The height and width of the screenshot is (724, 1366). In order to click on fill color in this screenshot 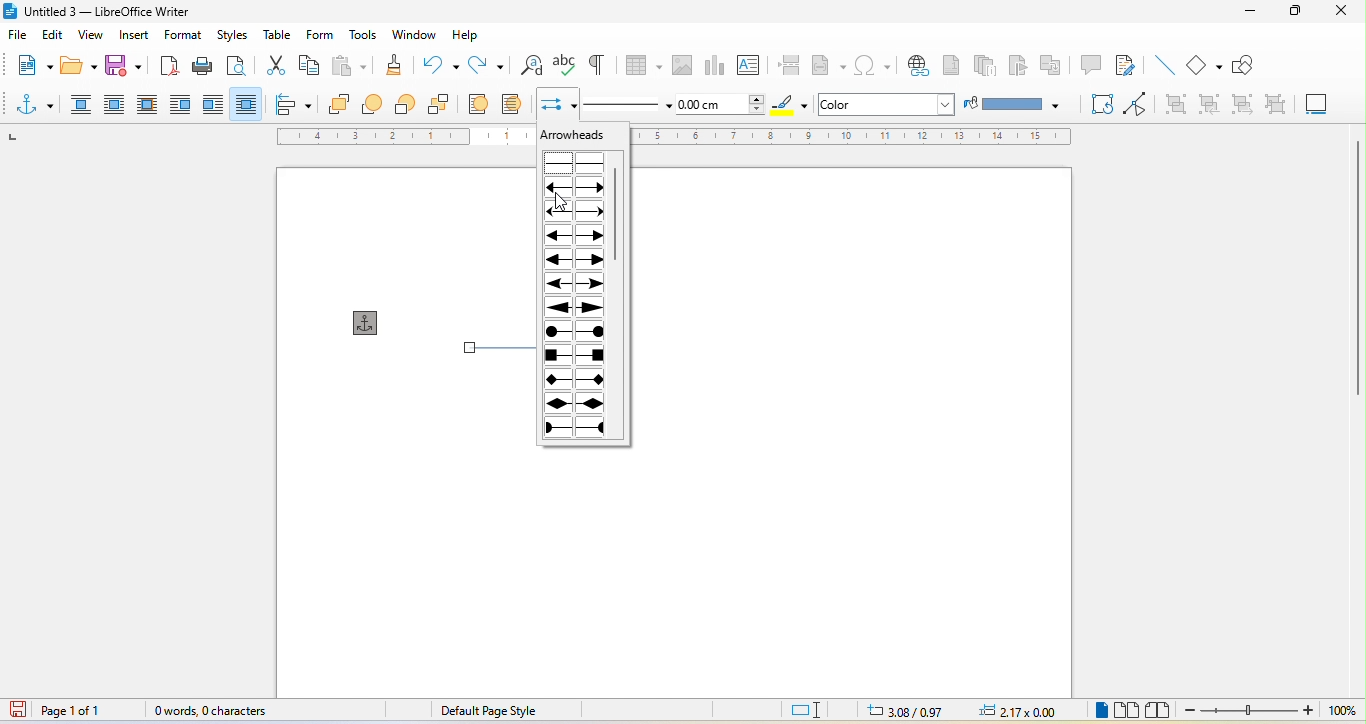, I will do `click(1014, 104)`.